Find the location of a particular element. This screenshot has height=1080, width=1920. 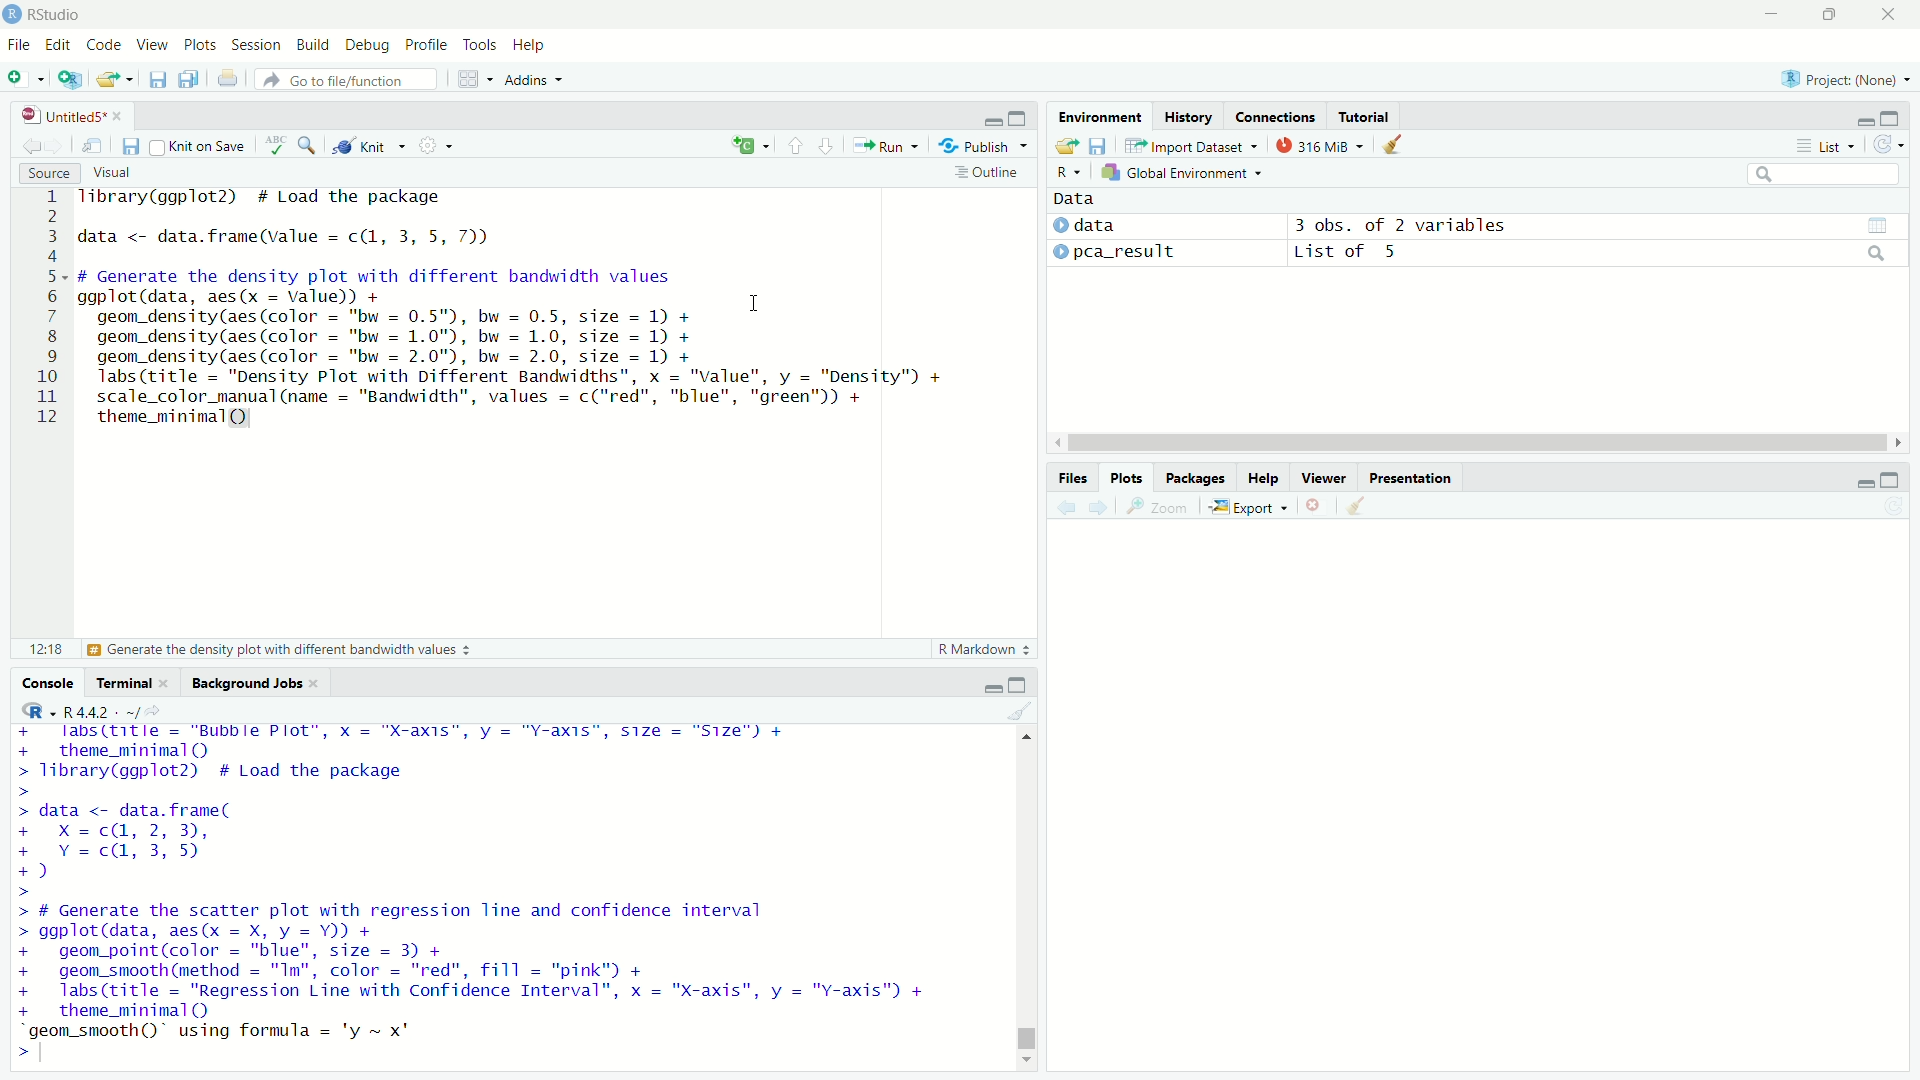

Debug is located at coordinates (367, 45).